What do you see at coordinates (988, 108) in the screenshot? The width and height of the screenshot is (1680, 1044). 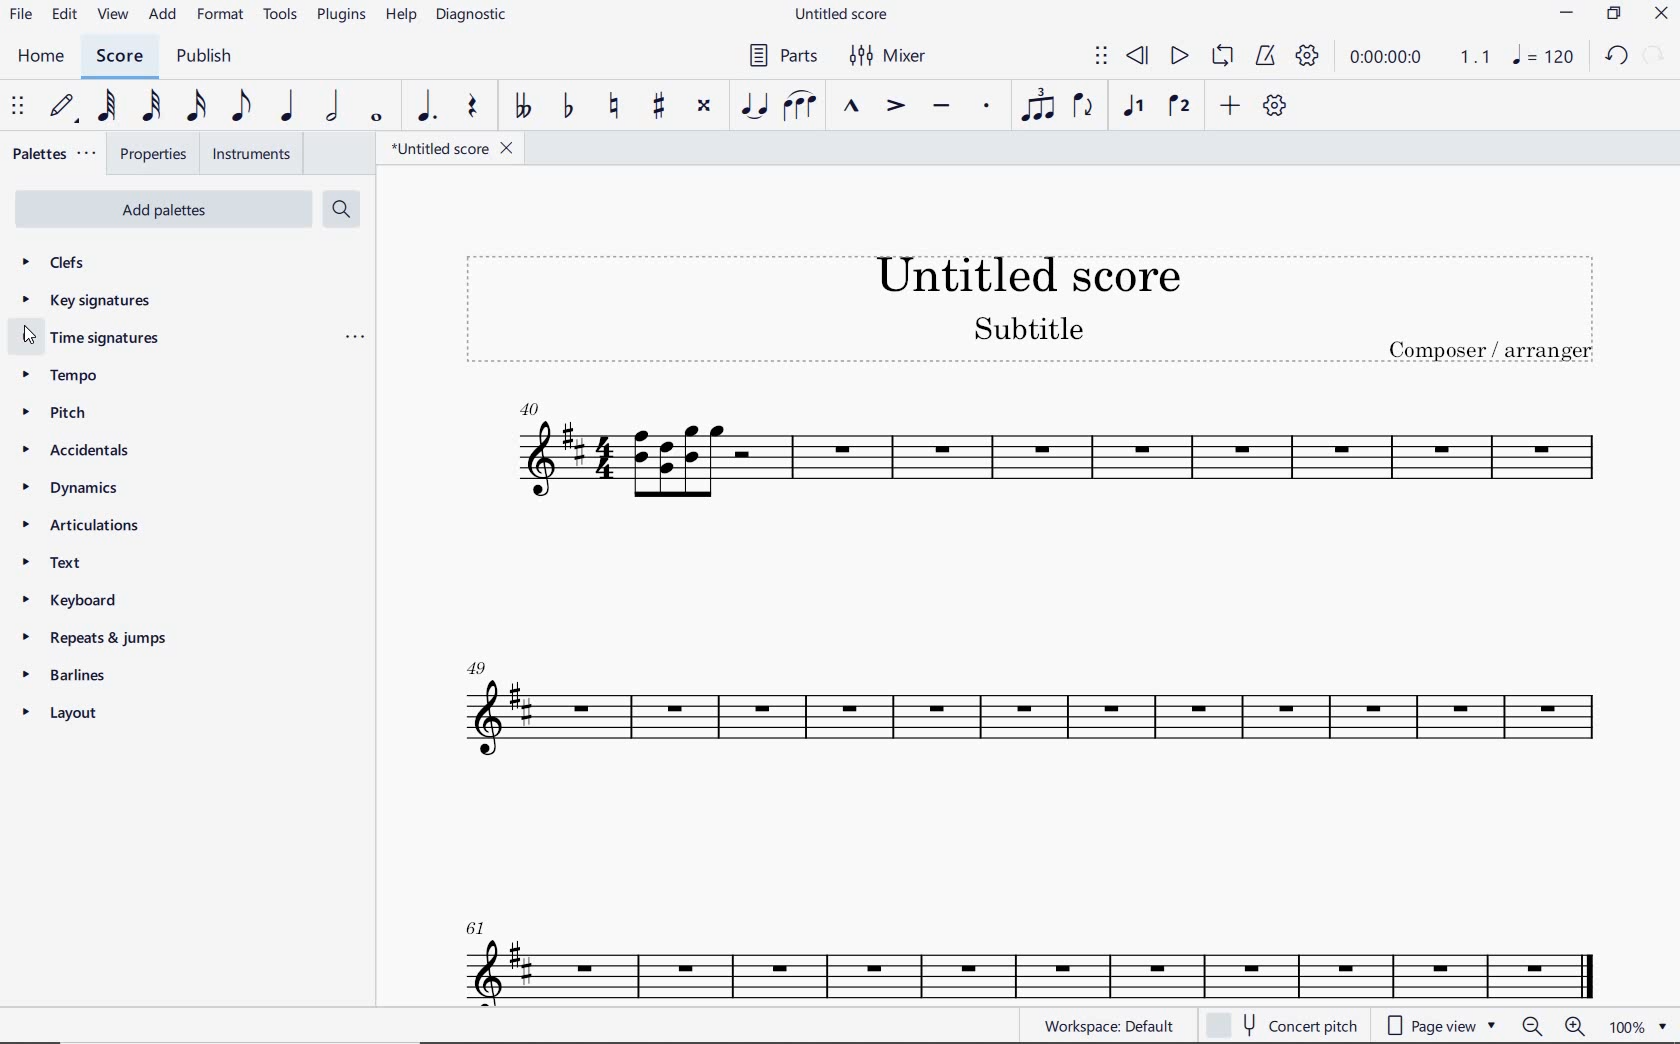 I see `STACCATO` at bounding box center [988, 108].